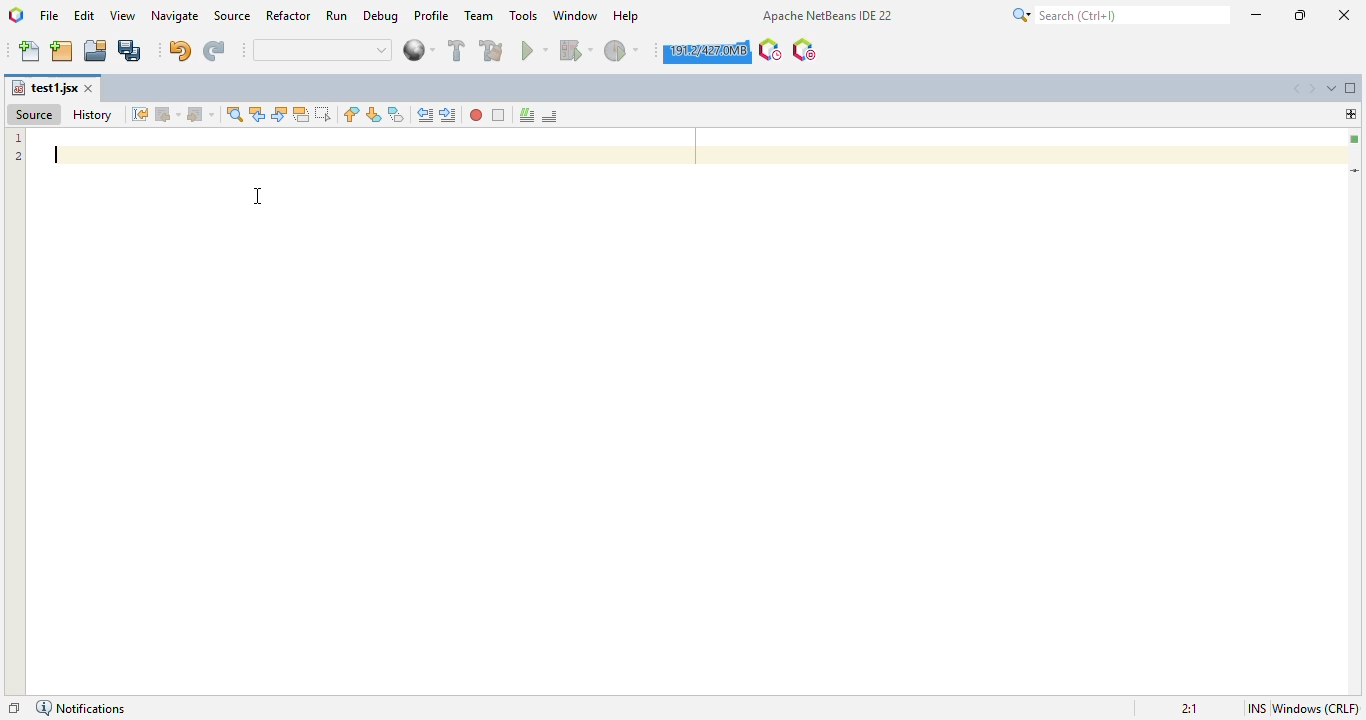 Image resolution: width=1366 pixels, height=720 pixels. What do you see at coordinates (217, 51) in the screenshot?
I see `redo` at bounding box center [217, 51].